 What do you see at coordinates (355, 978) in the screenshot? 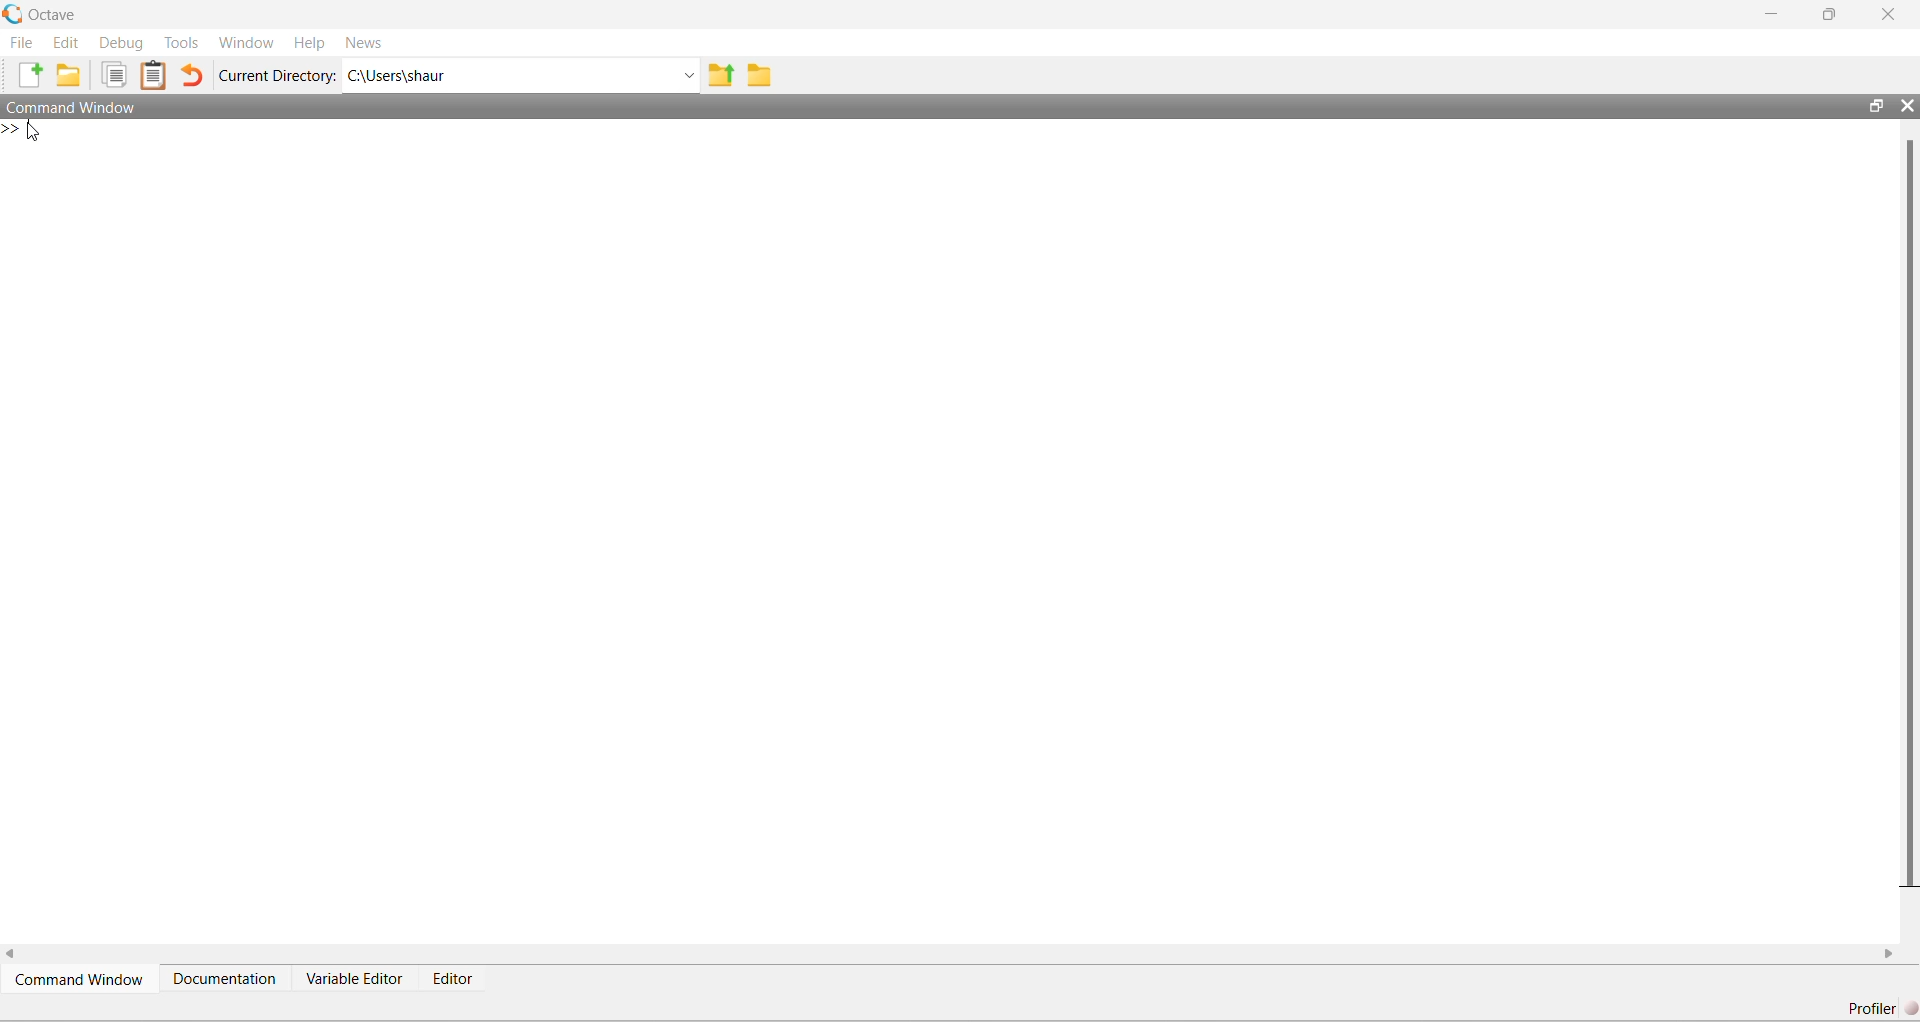
I see `Variable Editor` at bounding box center [355, 978].